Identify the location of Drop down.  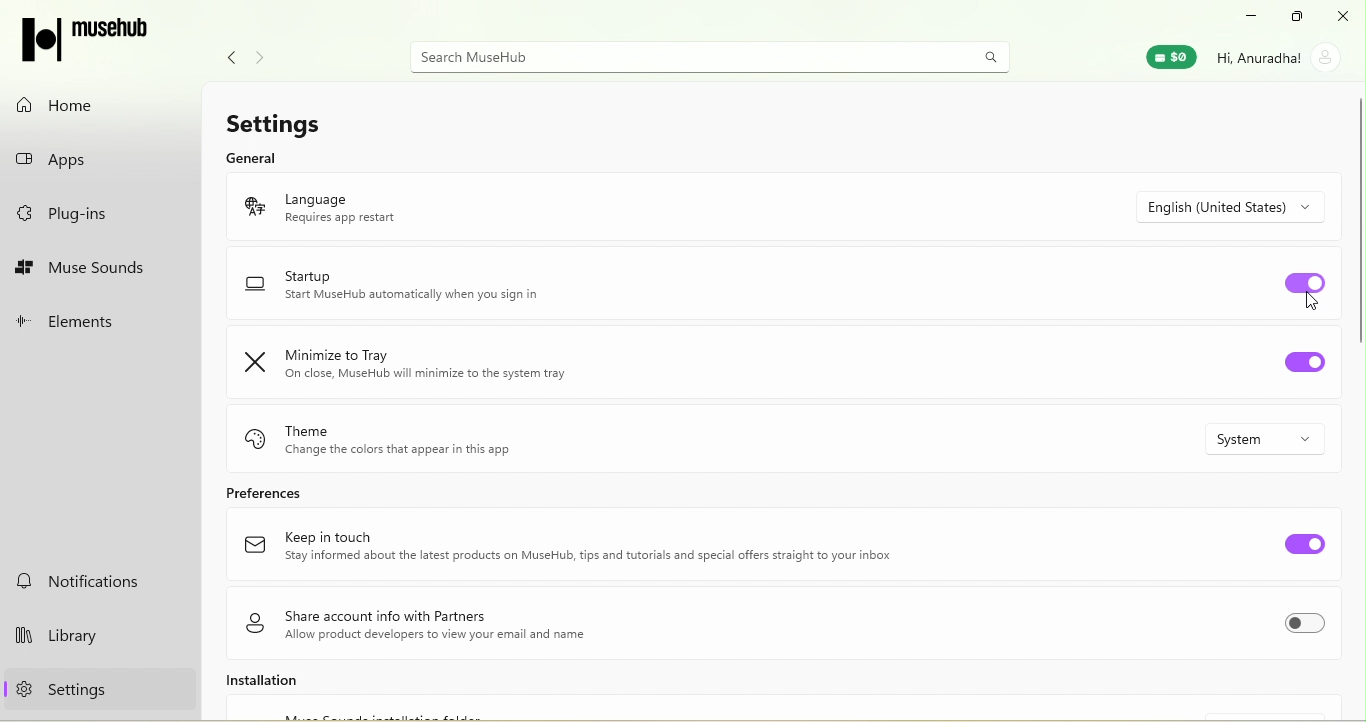
(1277, 439).